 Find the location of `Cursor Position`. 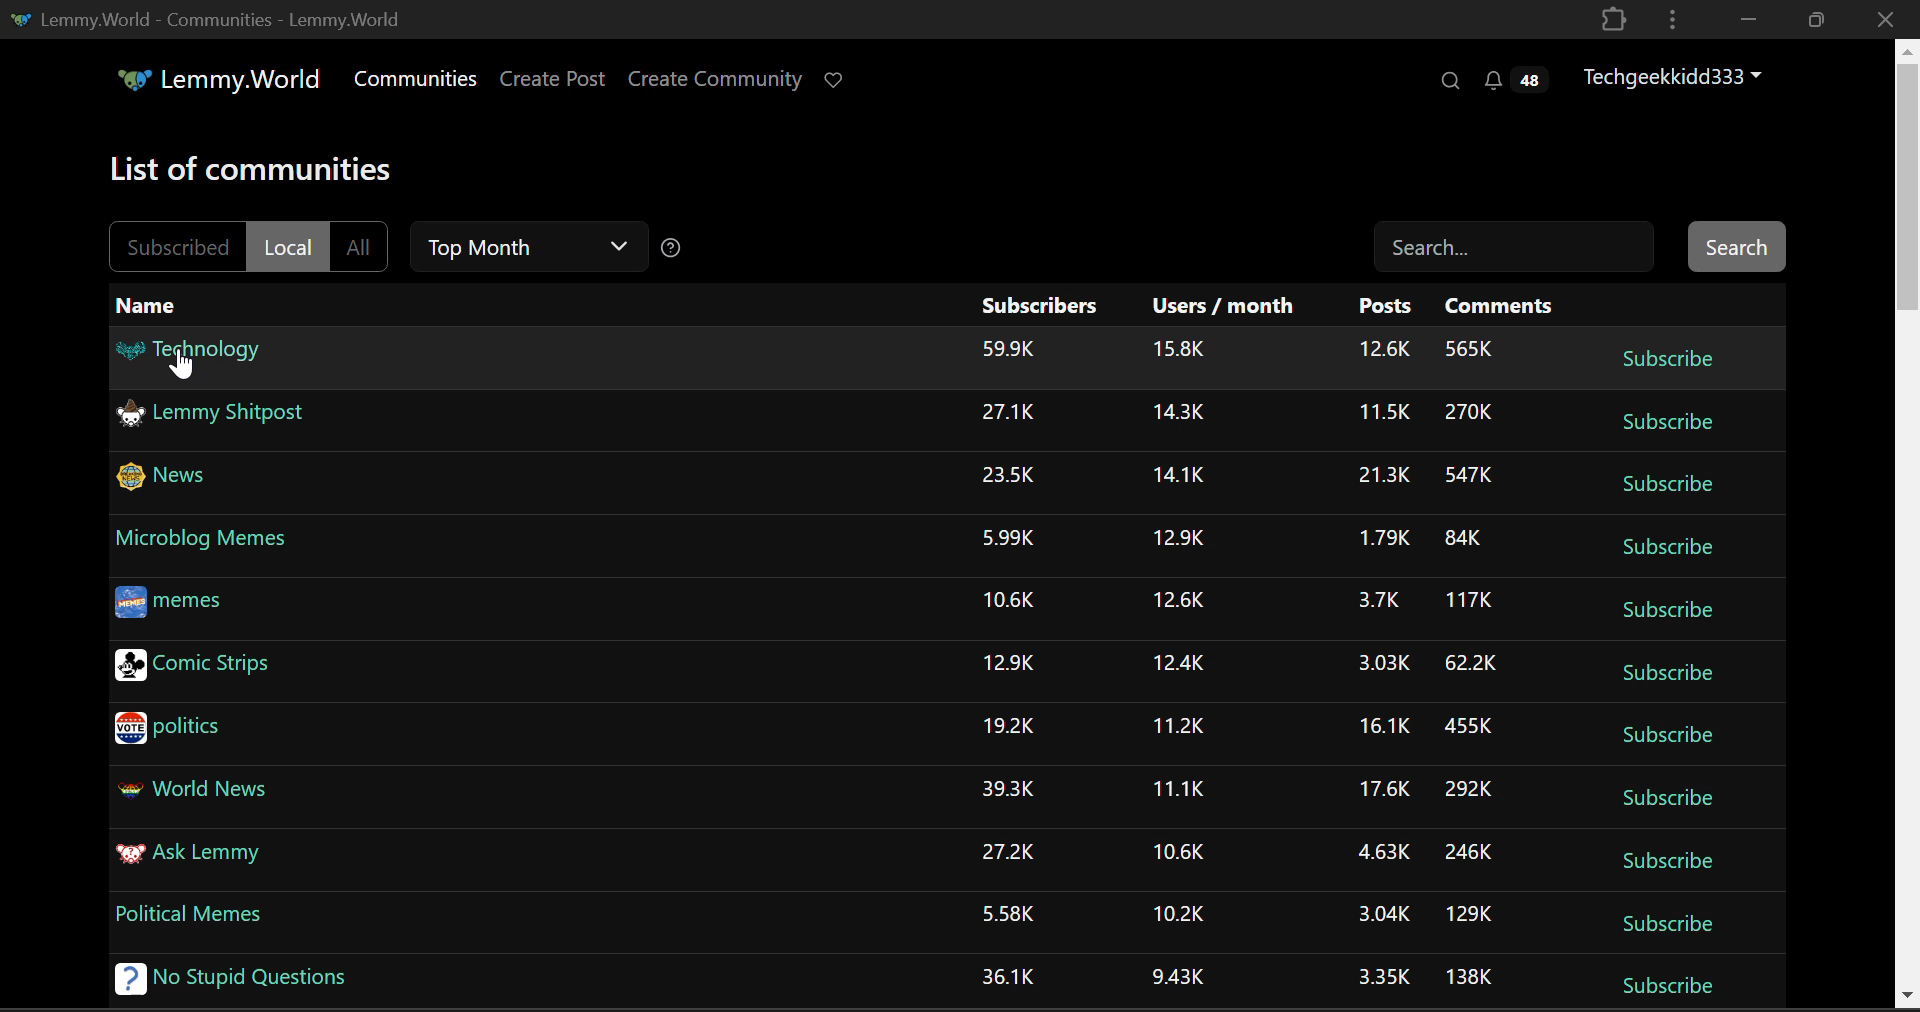

Cursor Position is located at coordinates (181, 366).